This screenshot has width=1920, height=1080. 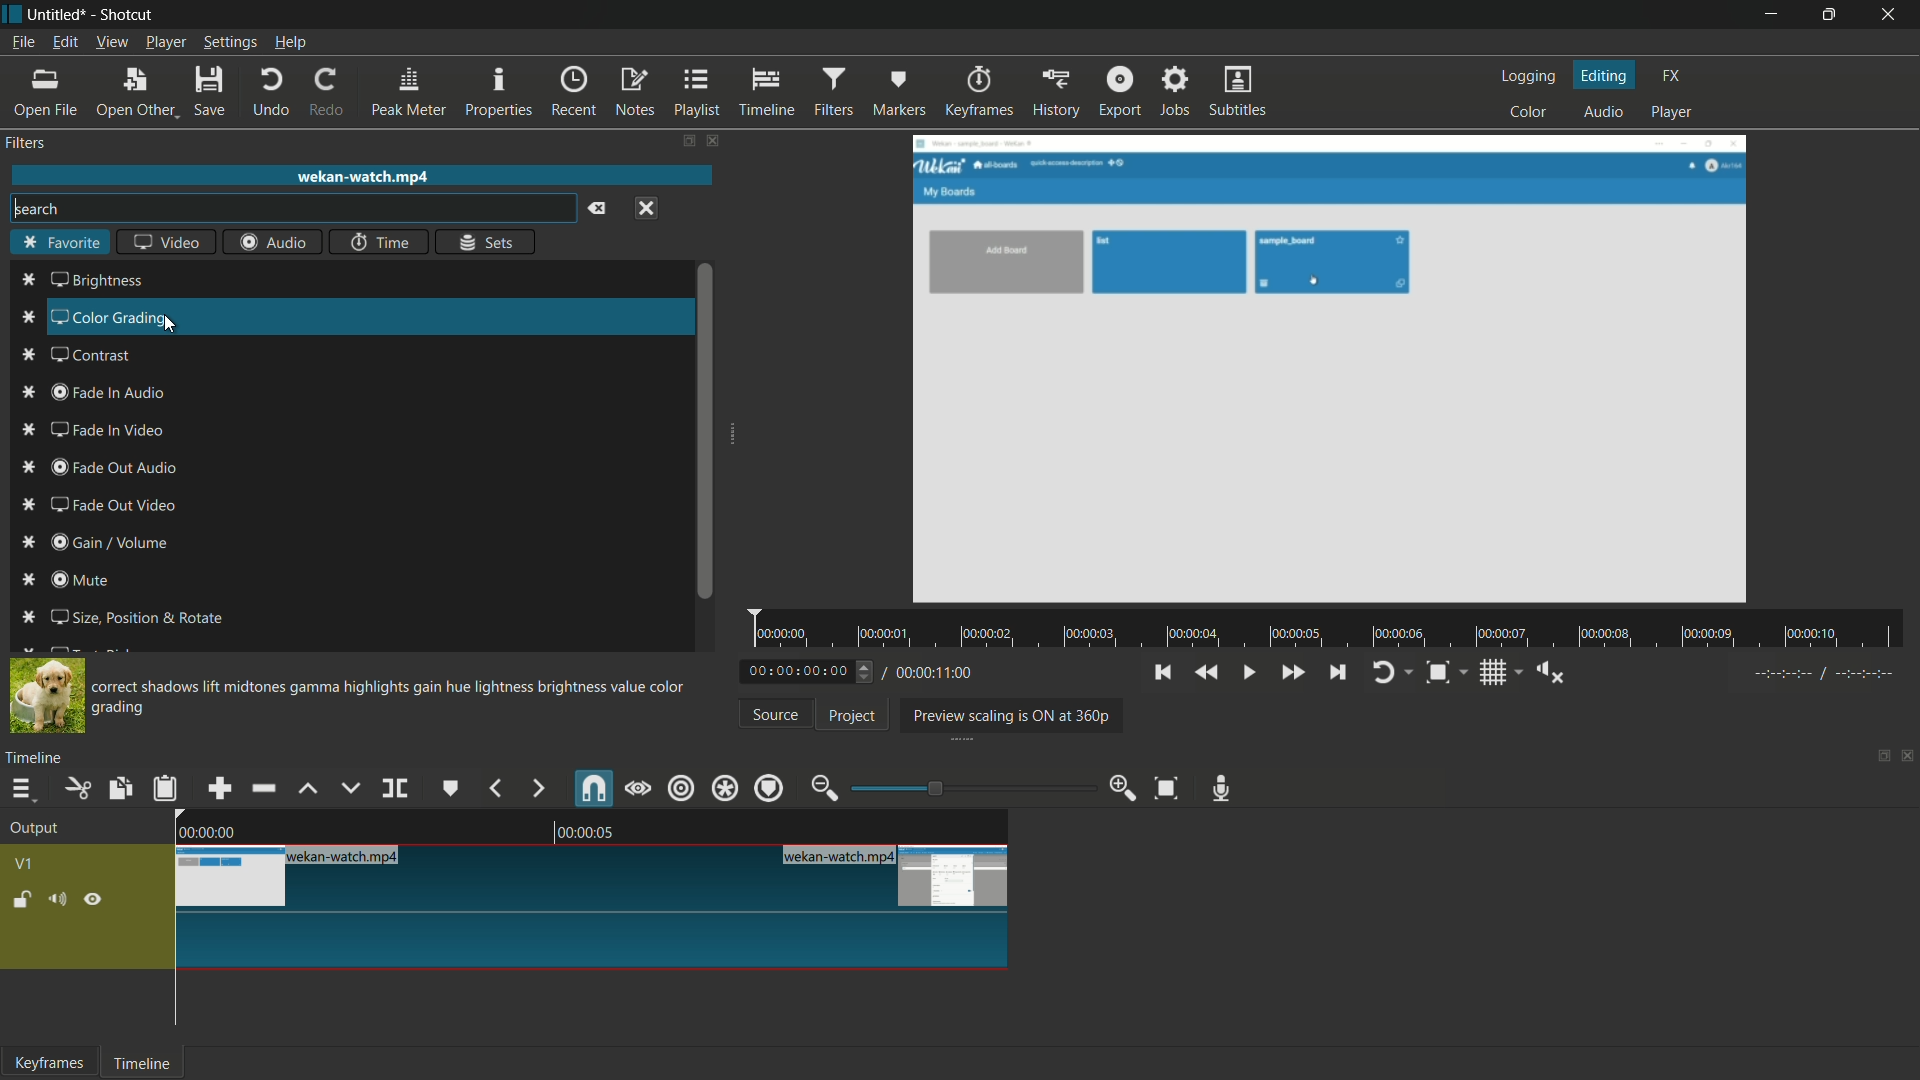 What do you see at coordinates (723, 789) in the screenshot?
I see `ripple all tracks` at bounding box center [723, 789].